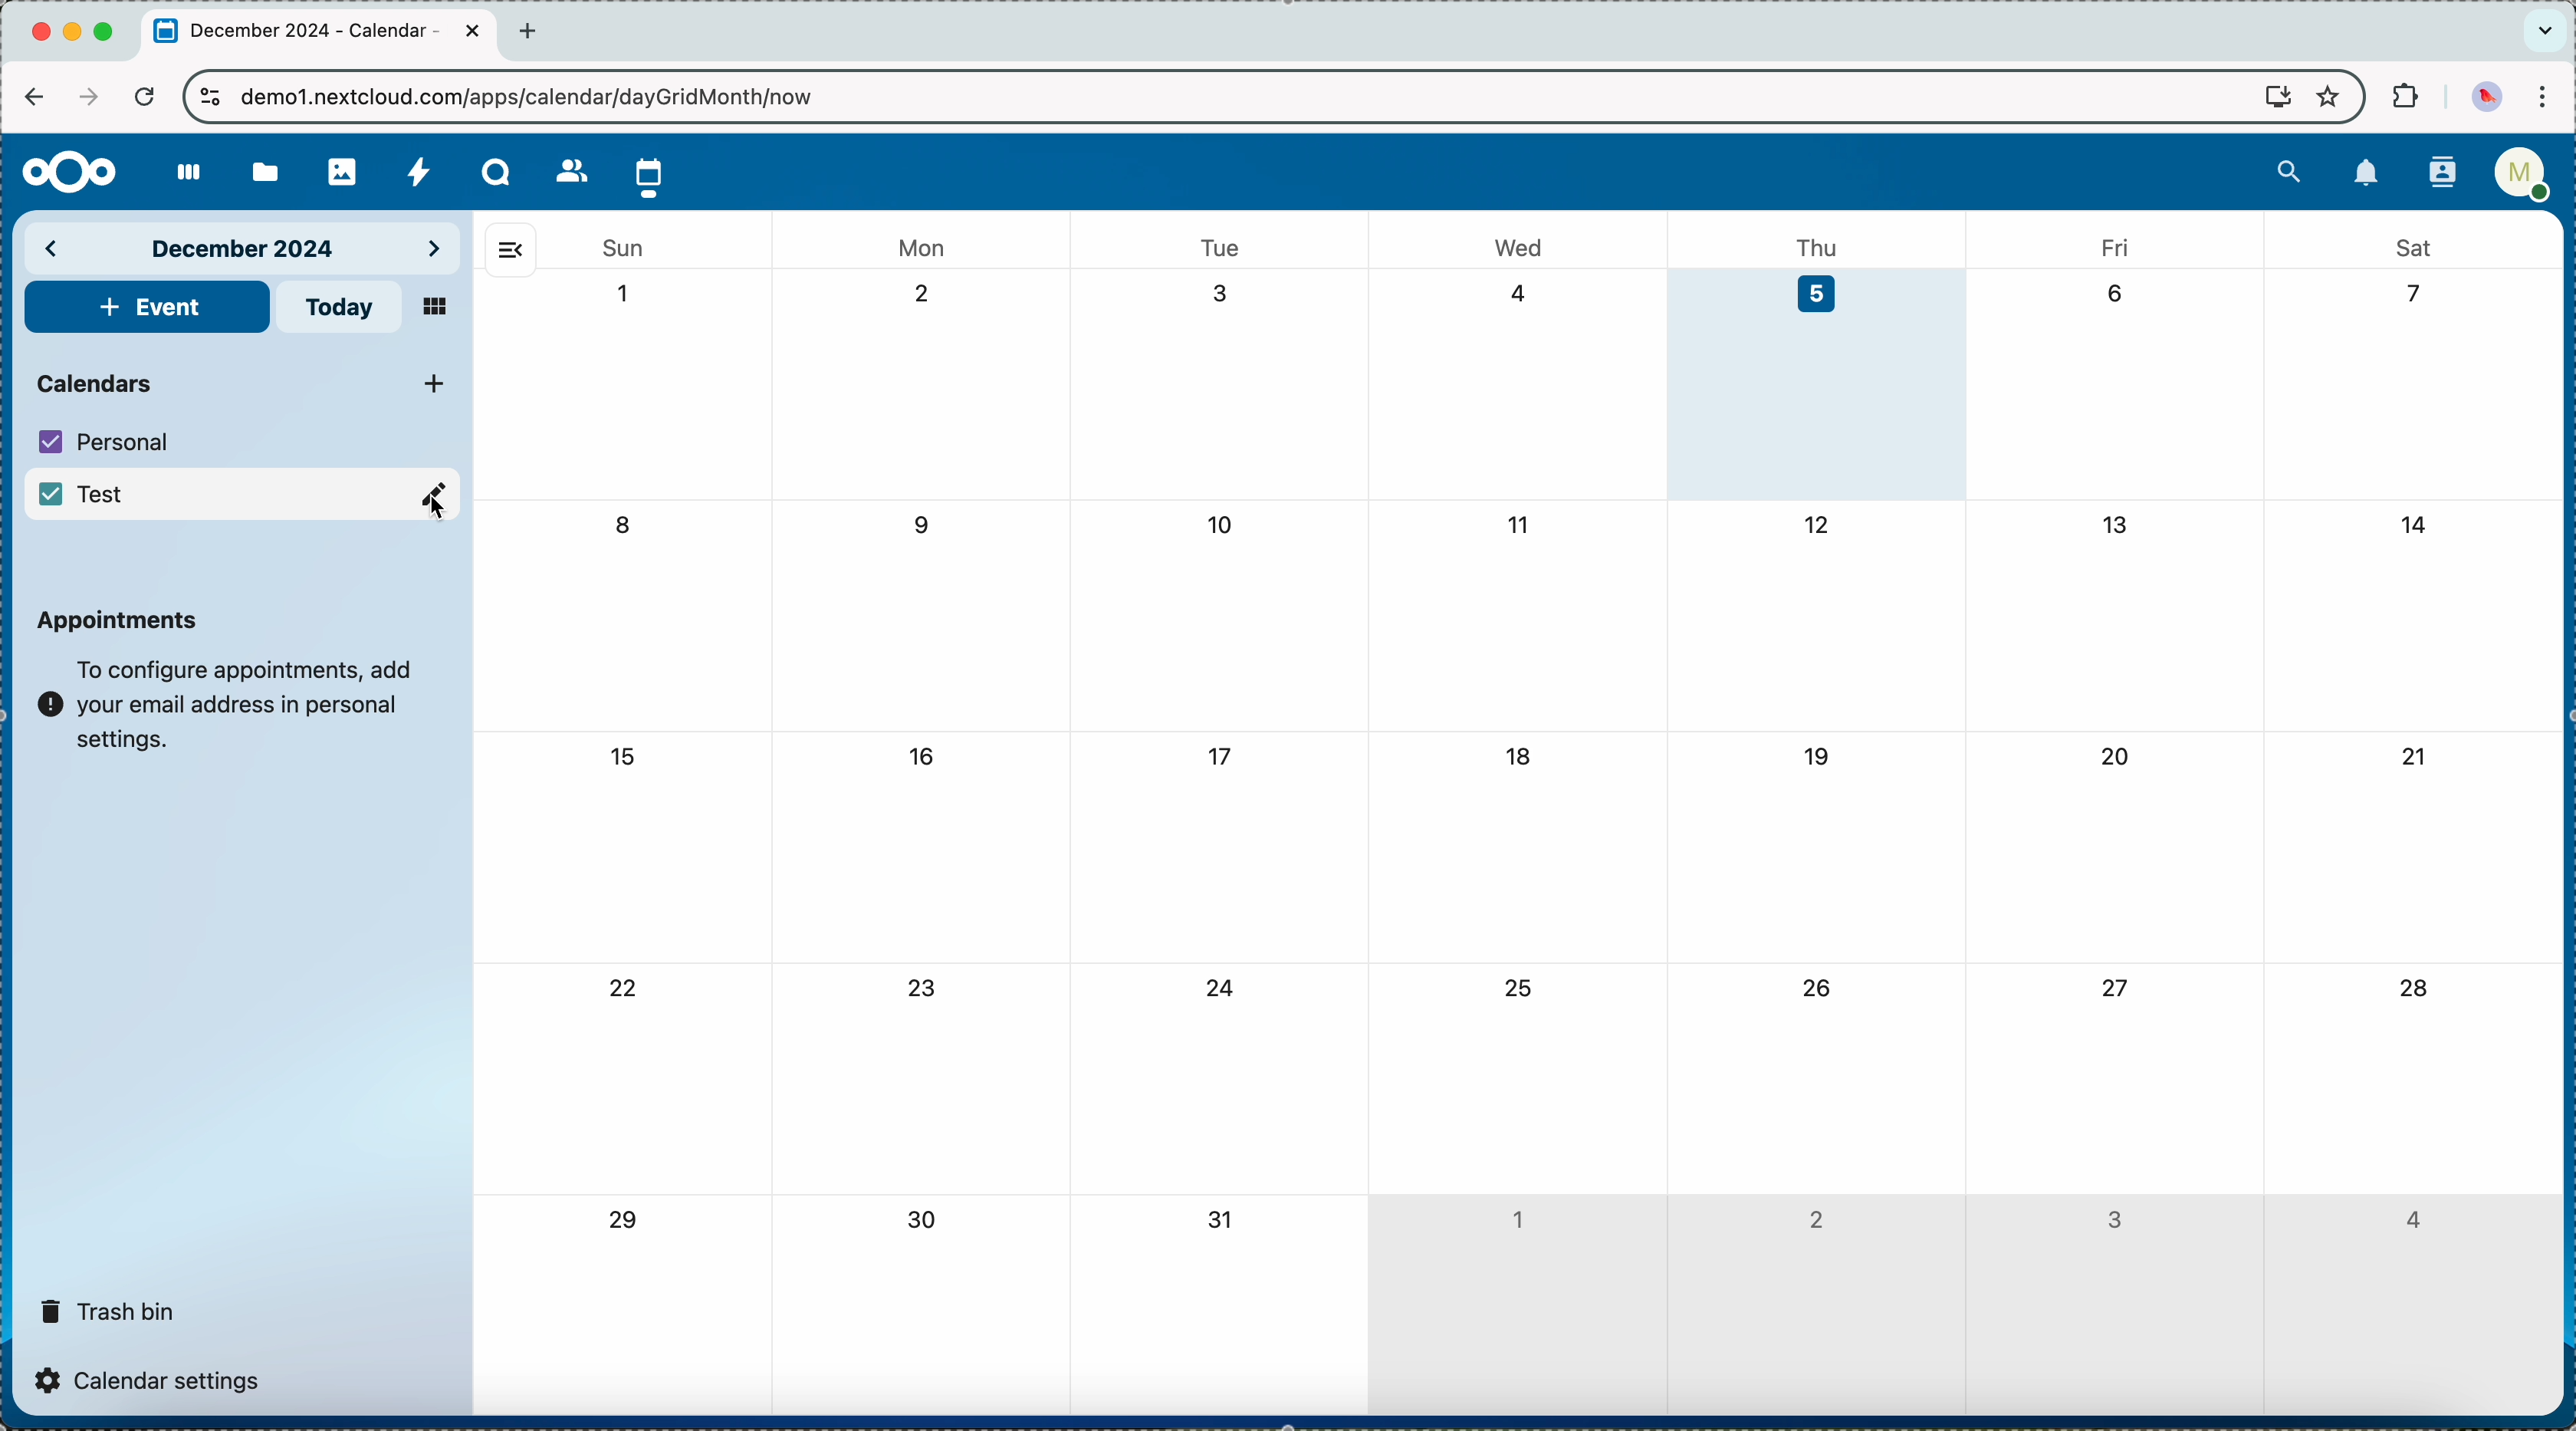 Image resolution: width=2576 pixels, height=1431 pixels. Describe the element at coordinates (98, 381) in the screenshot. I see `calendars` at that location.